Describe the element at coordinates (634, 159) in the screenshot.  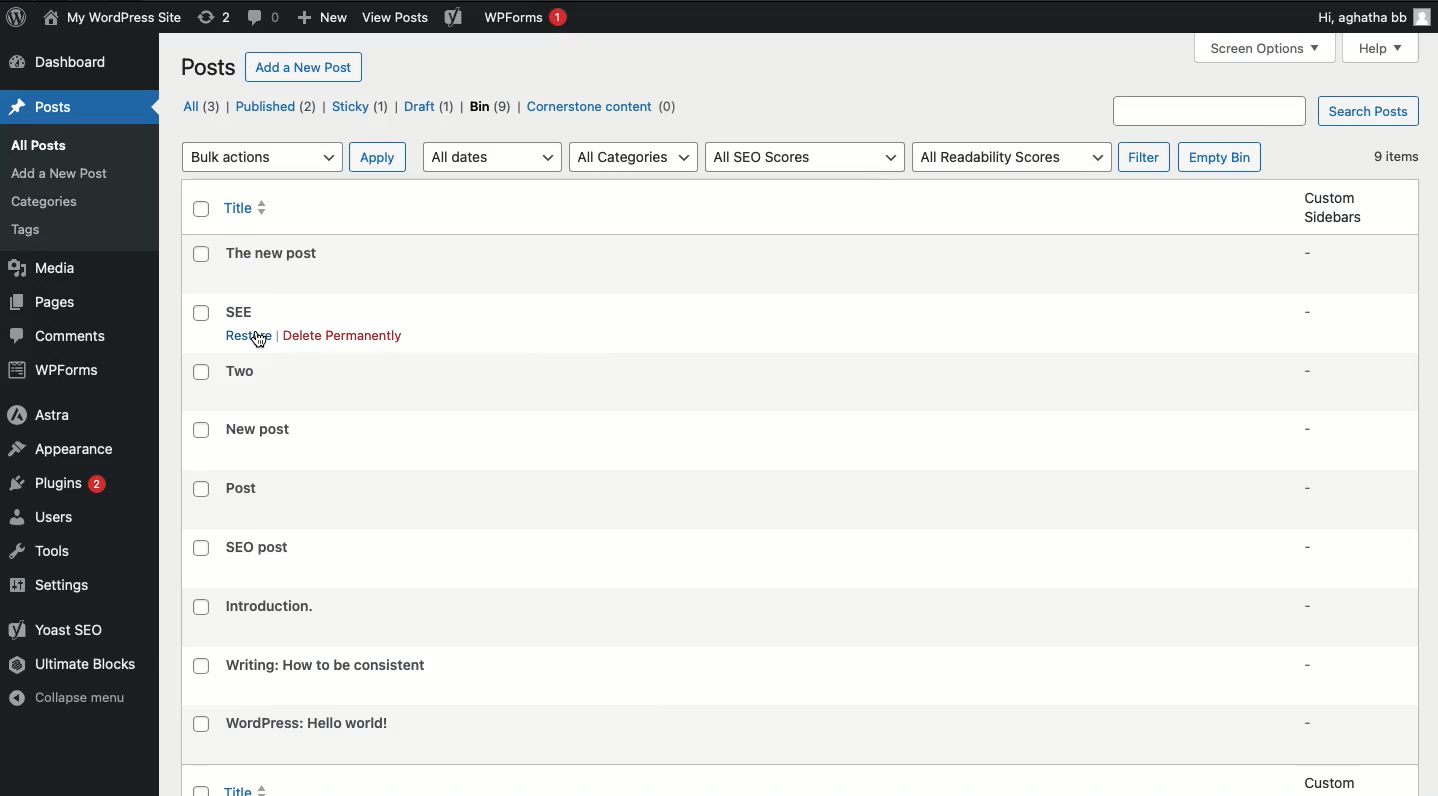
I see `All categories` at that location.